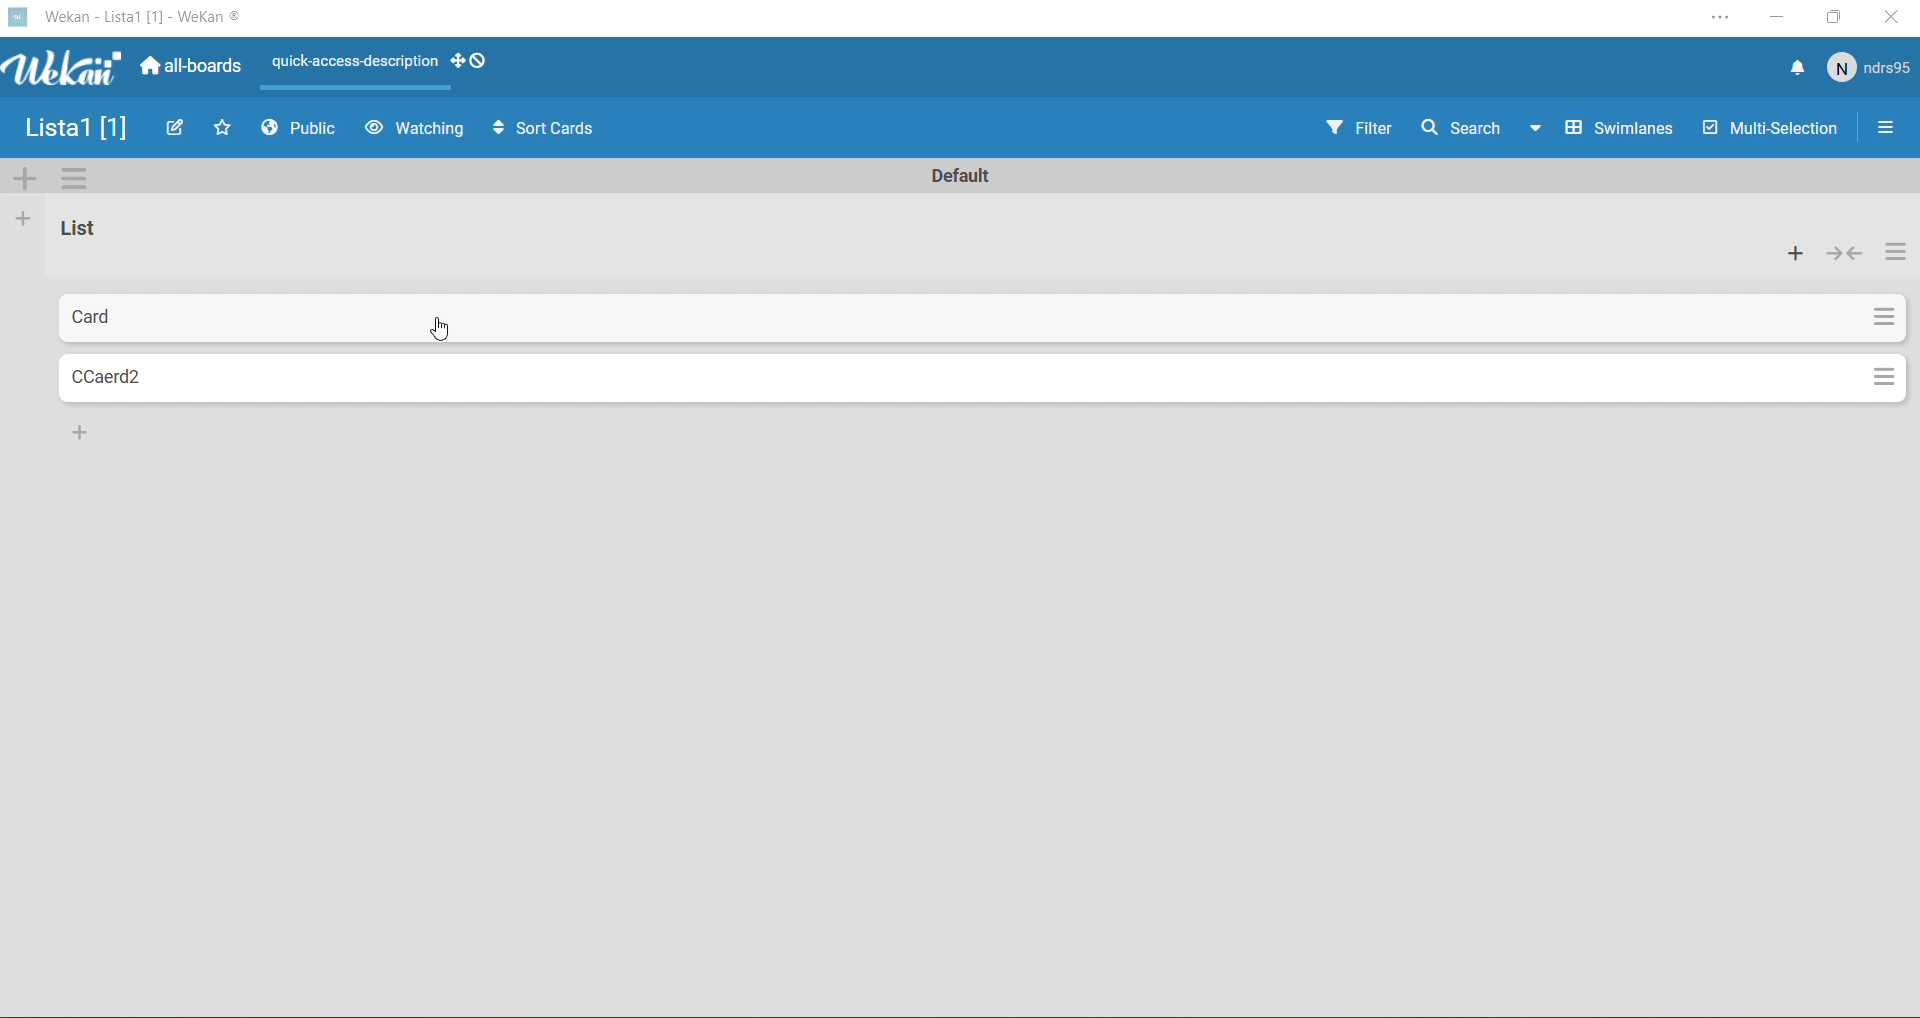  Describe the element at coordinates (951, 377) in the screenshot. I see `Card2` at that location.